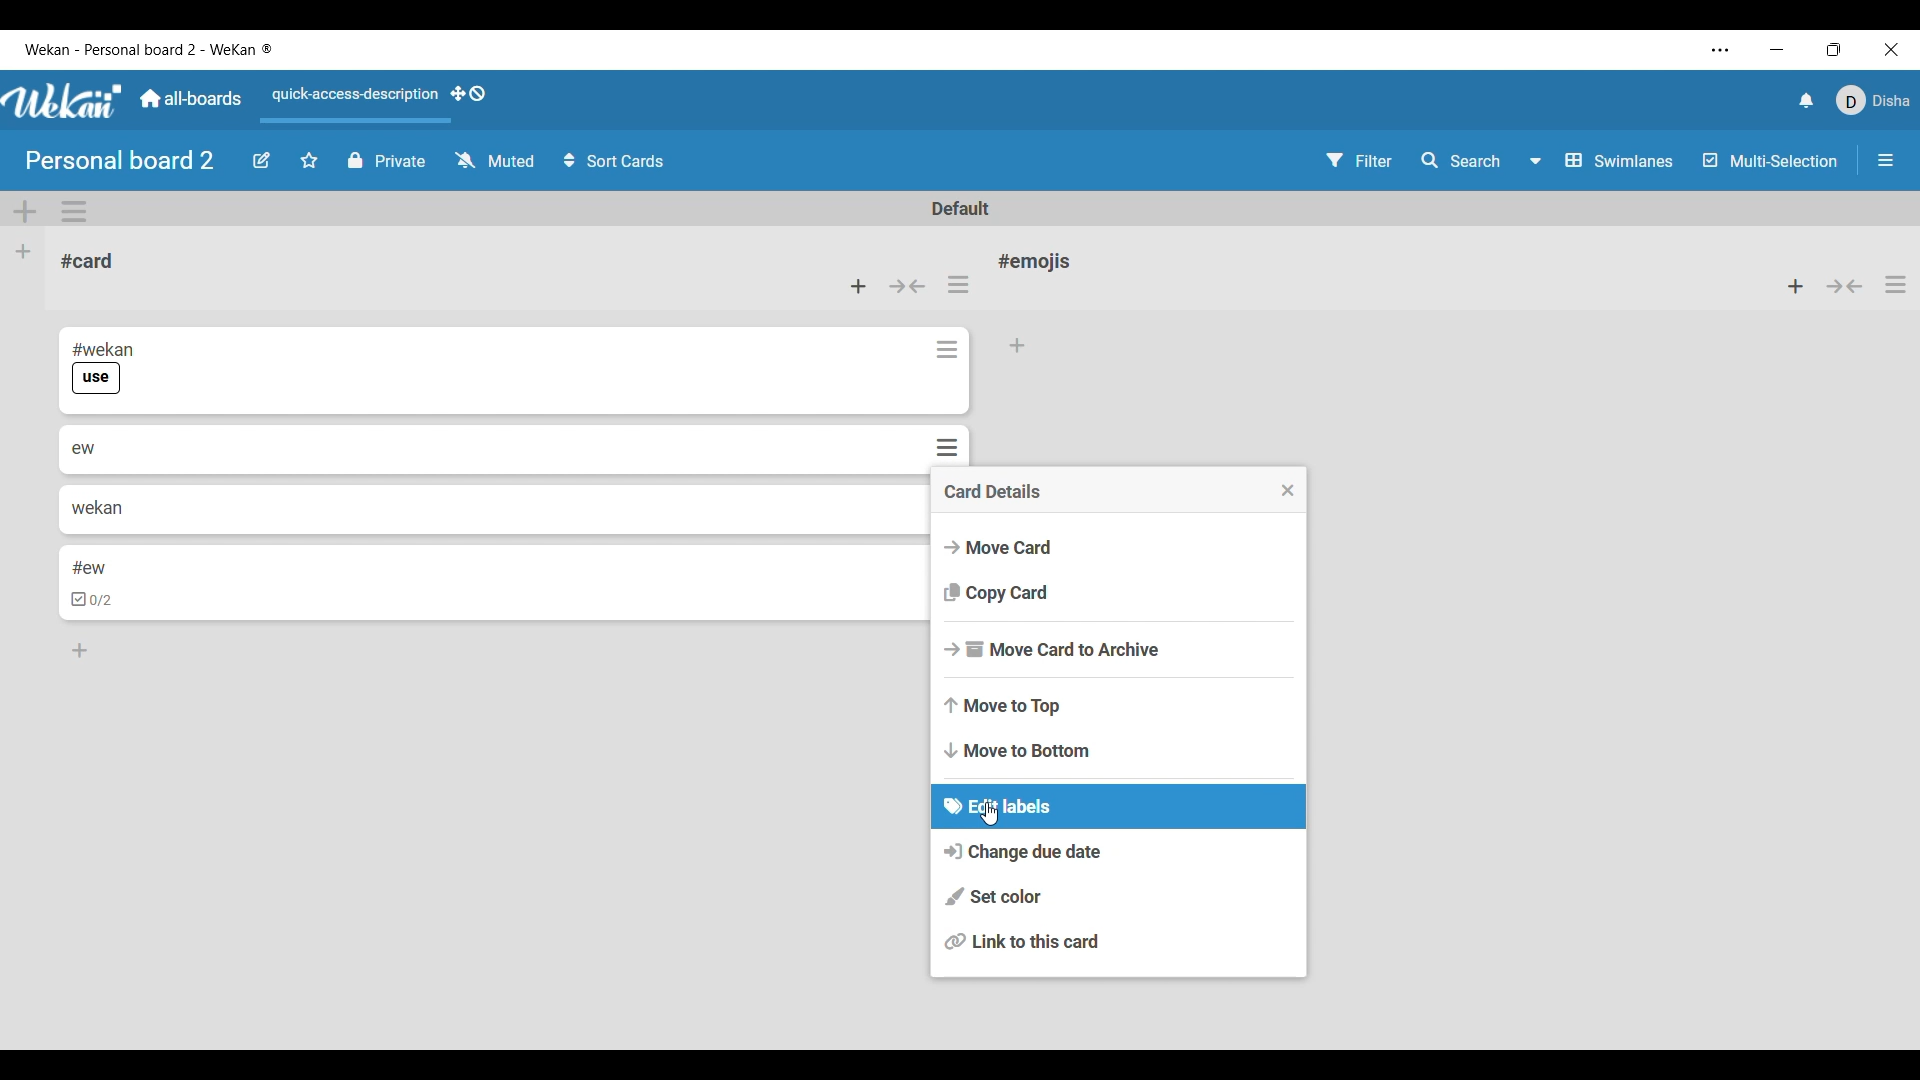  Describe the element at coordinates (1019, 346) in the screenshot. I see `Add card to bottom of list` at that location.